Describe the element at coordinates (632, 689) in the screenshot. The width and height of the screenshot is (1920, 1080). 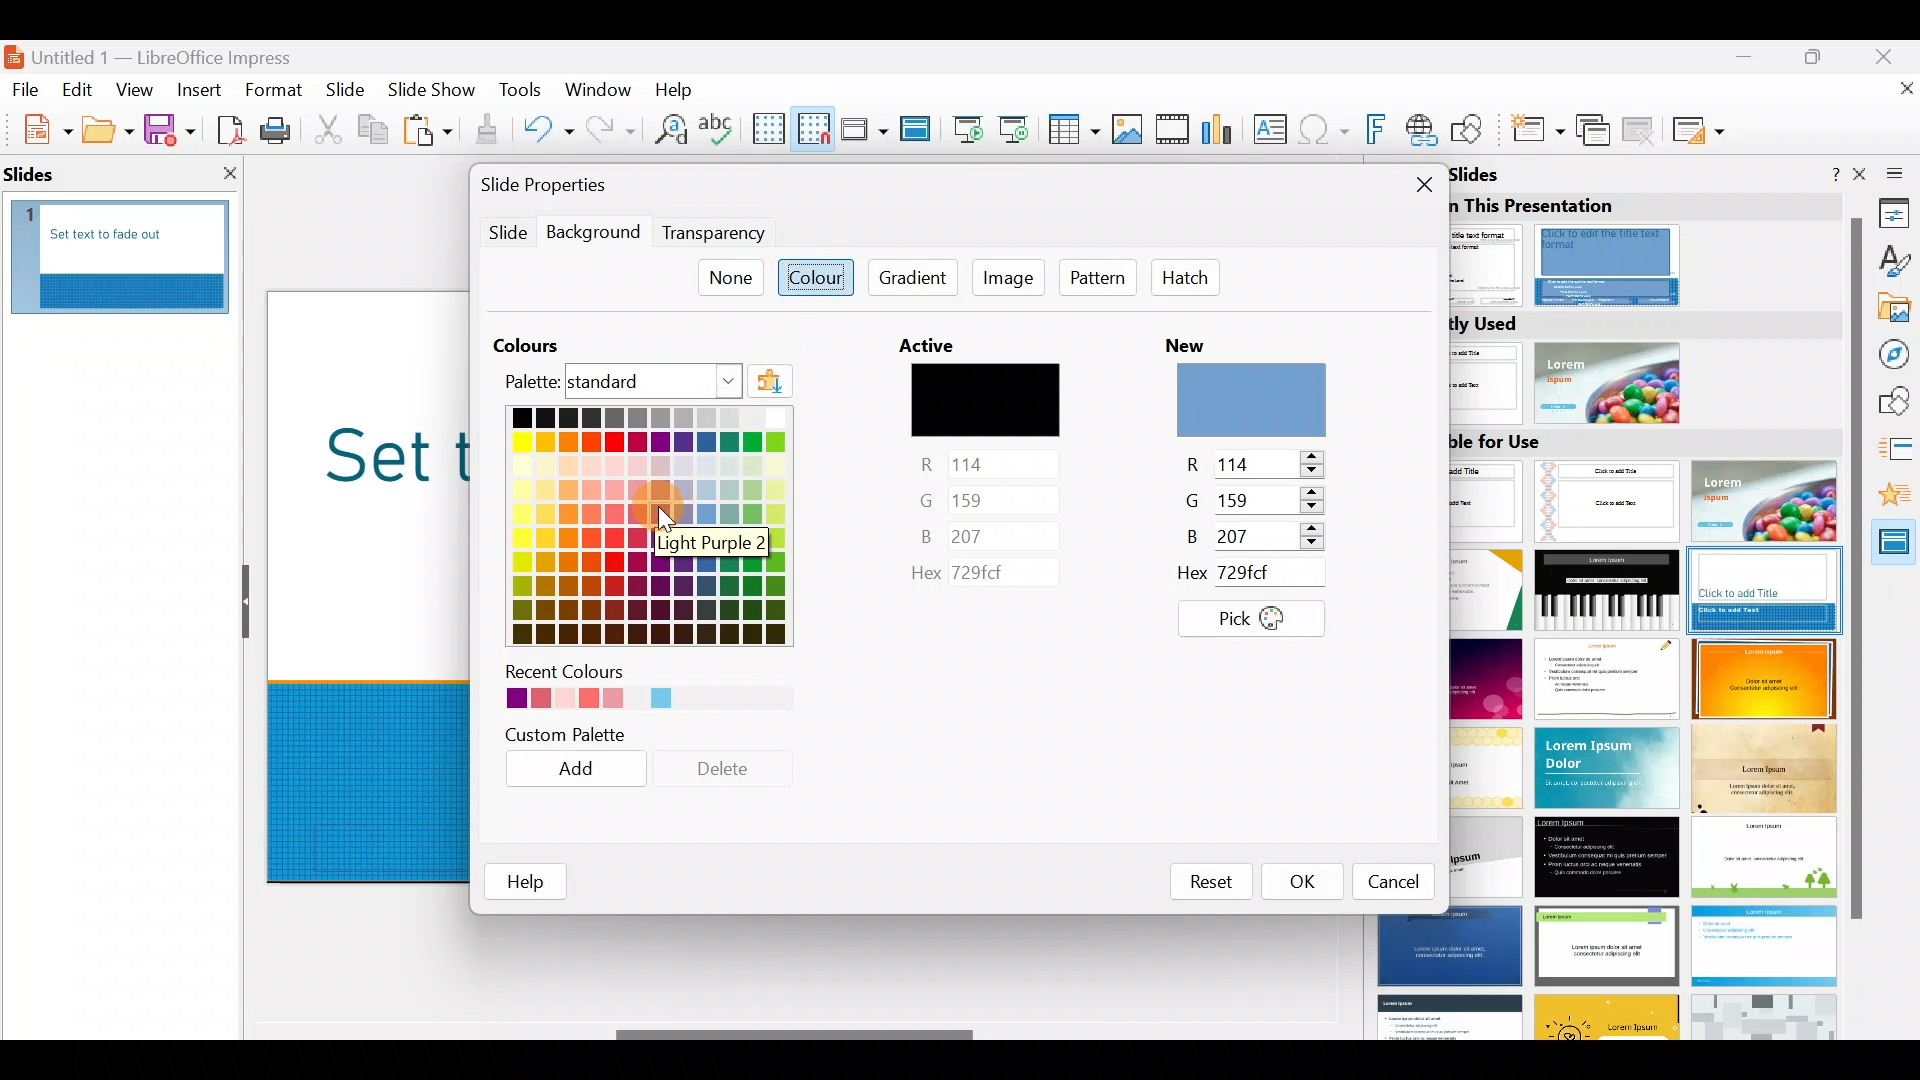
I see `Recent colours` at that location.